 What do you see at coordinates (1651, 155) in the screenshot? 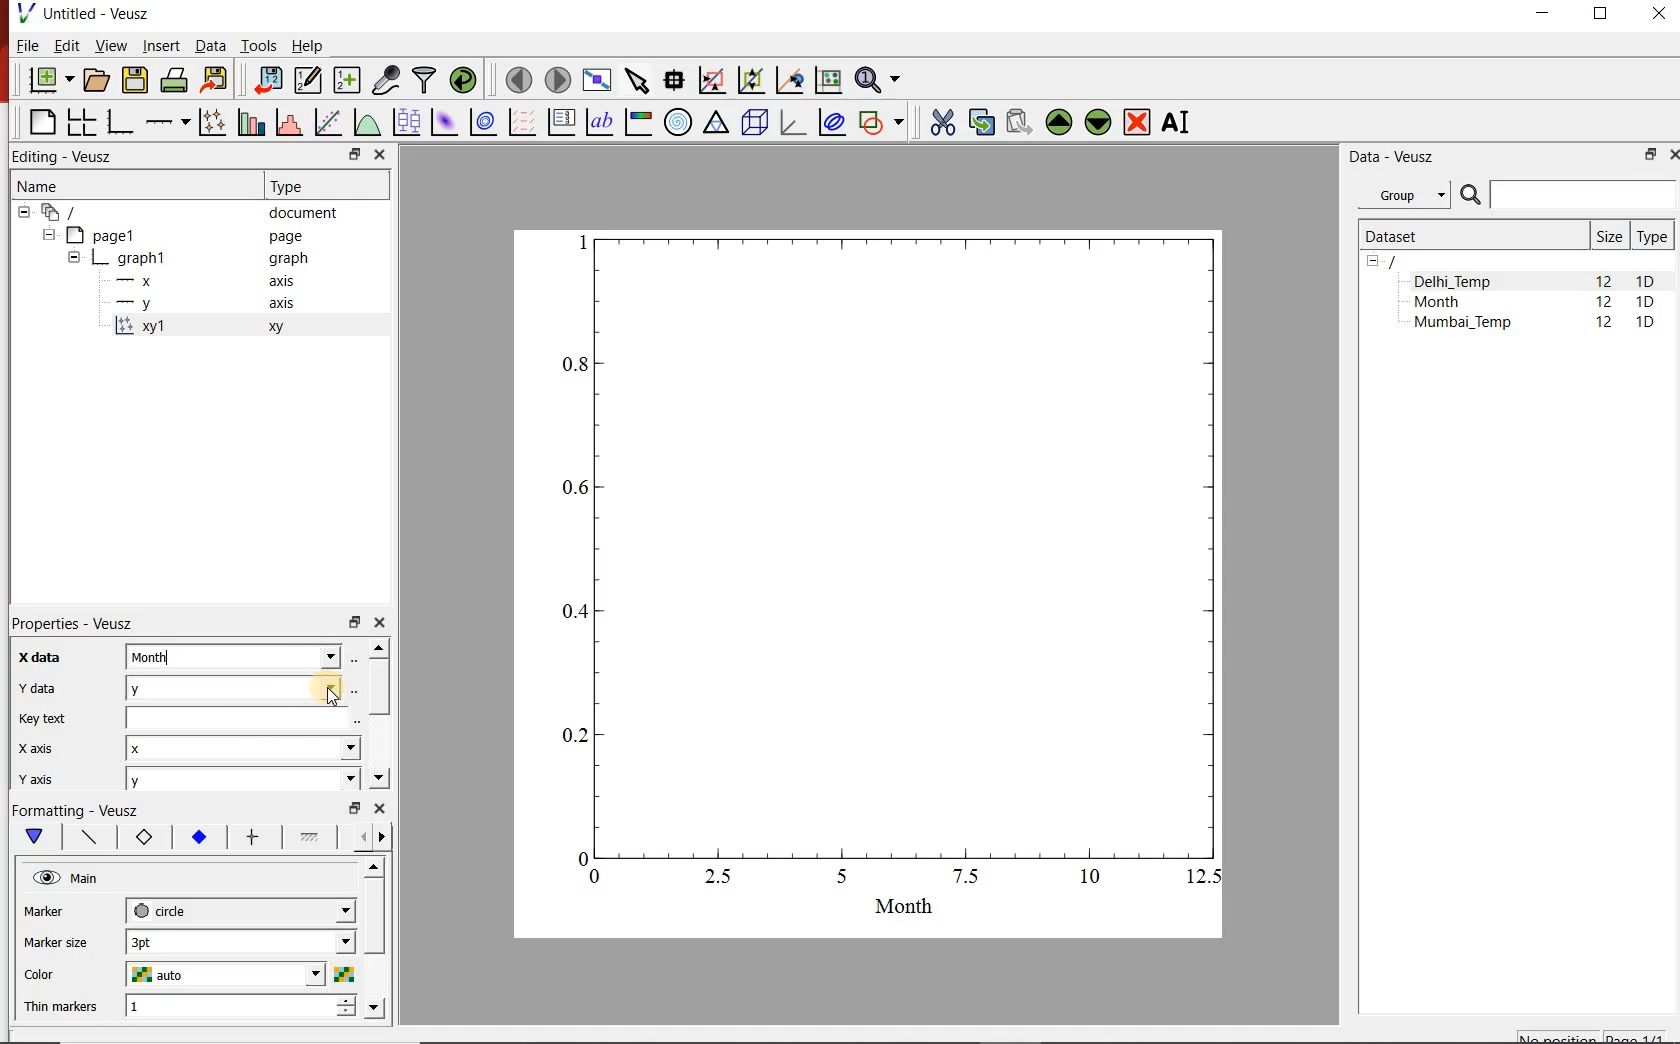
I see `RESTORE` at bounding box center [1651, 155].